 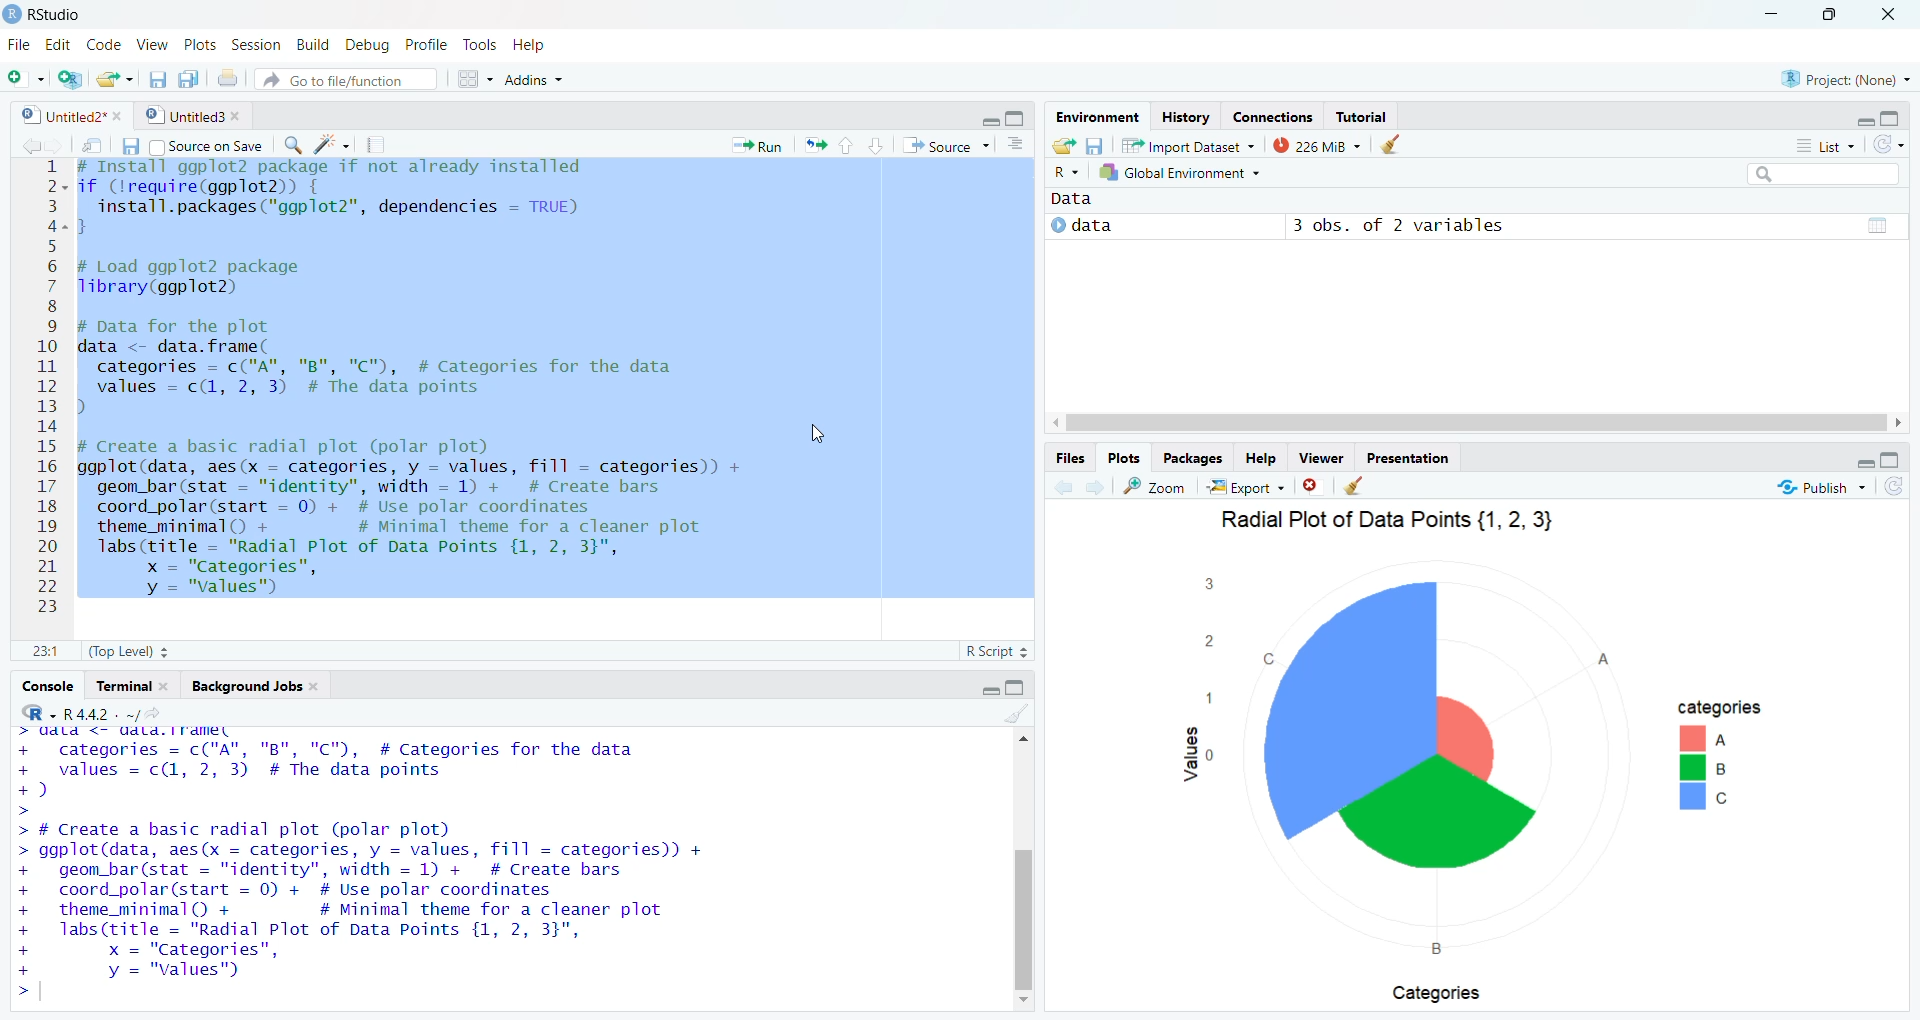 What do you see at coordinates (1775, 15) in the screenshot?
I see `Minimize` at bounding box center [1775, 15].